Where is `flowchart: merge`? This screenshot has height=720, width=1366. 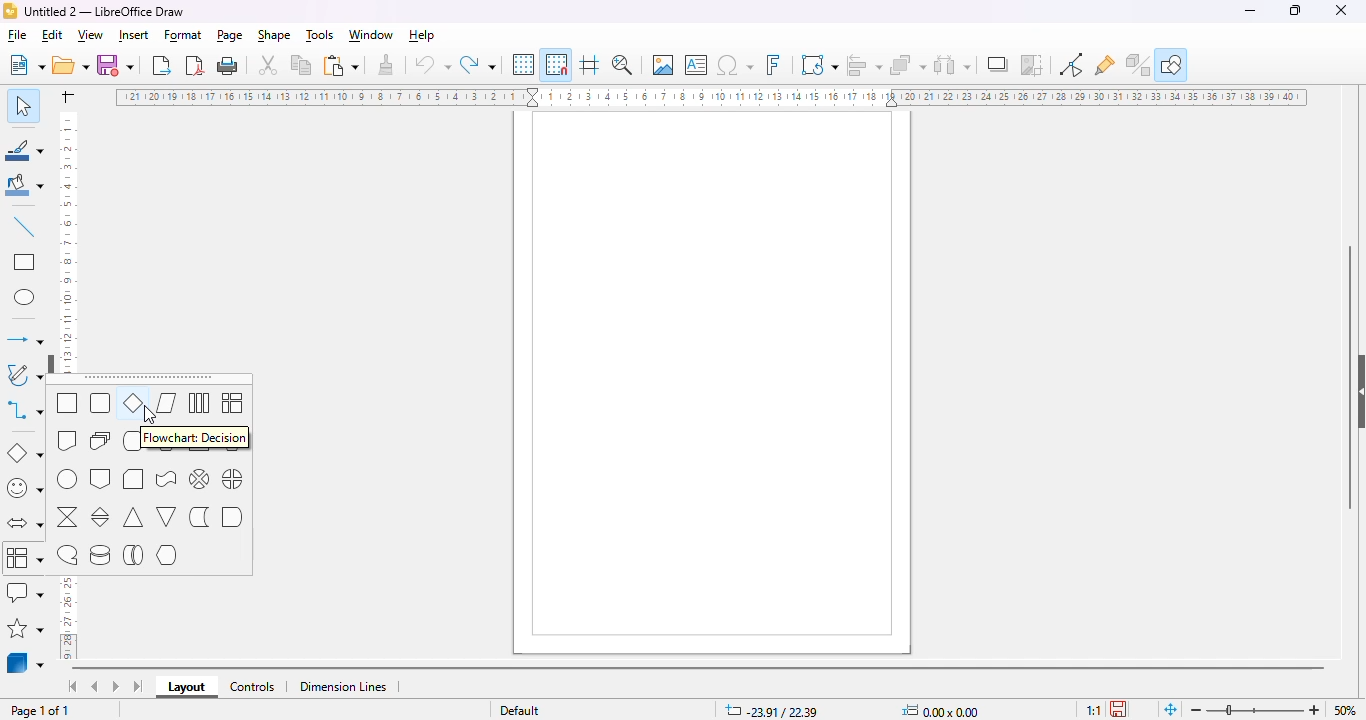
flowchart: merge is located at coordinates (167, 518).